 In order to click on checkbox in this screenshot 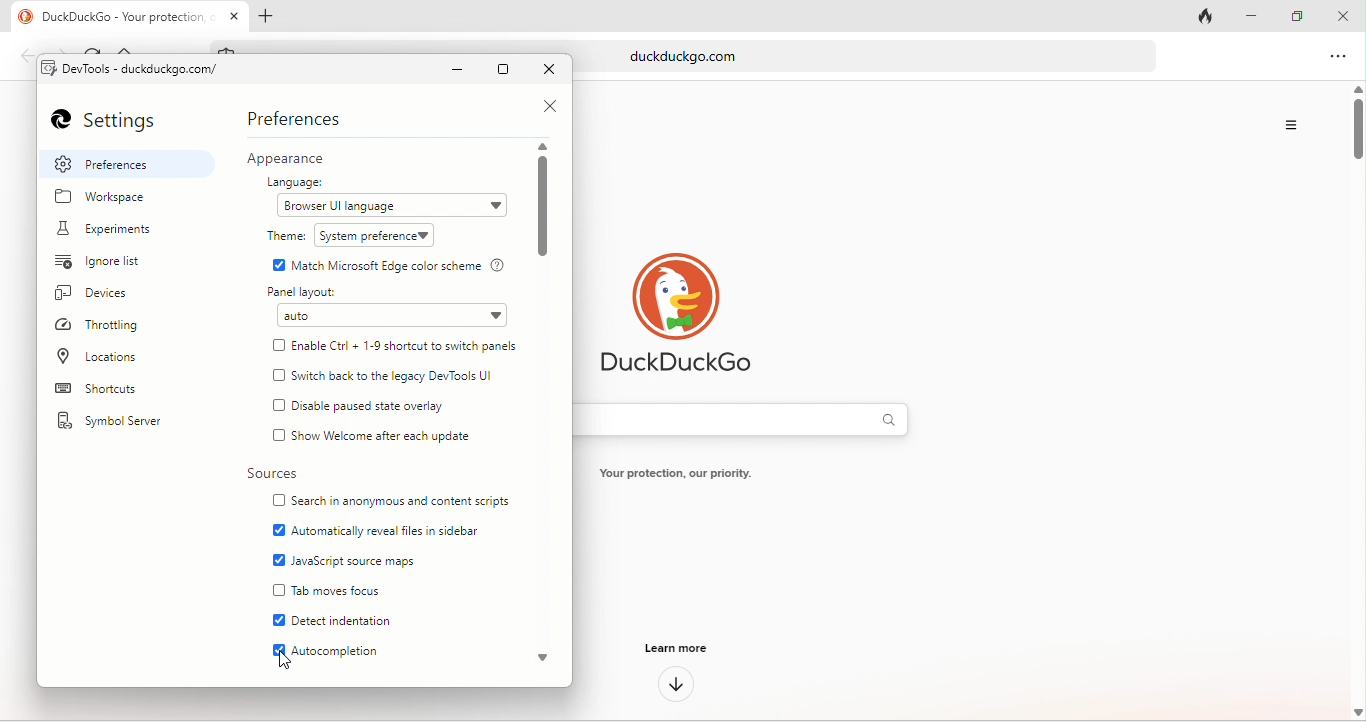, I will do `click(278, 346)`.